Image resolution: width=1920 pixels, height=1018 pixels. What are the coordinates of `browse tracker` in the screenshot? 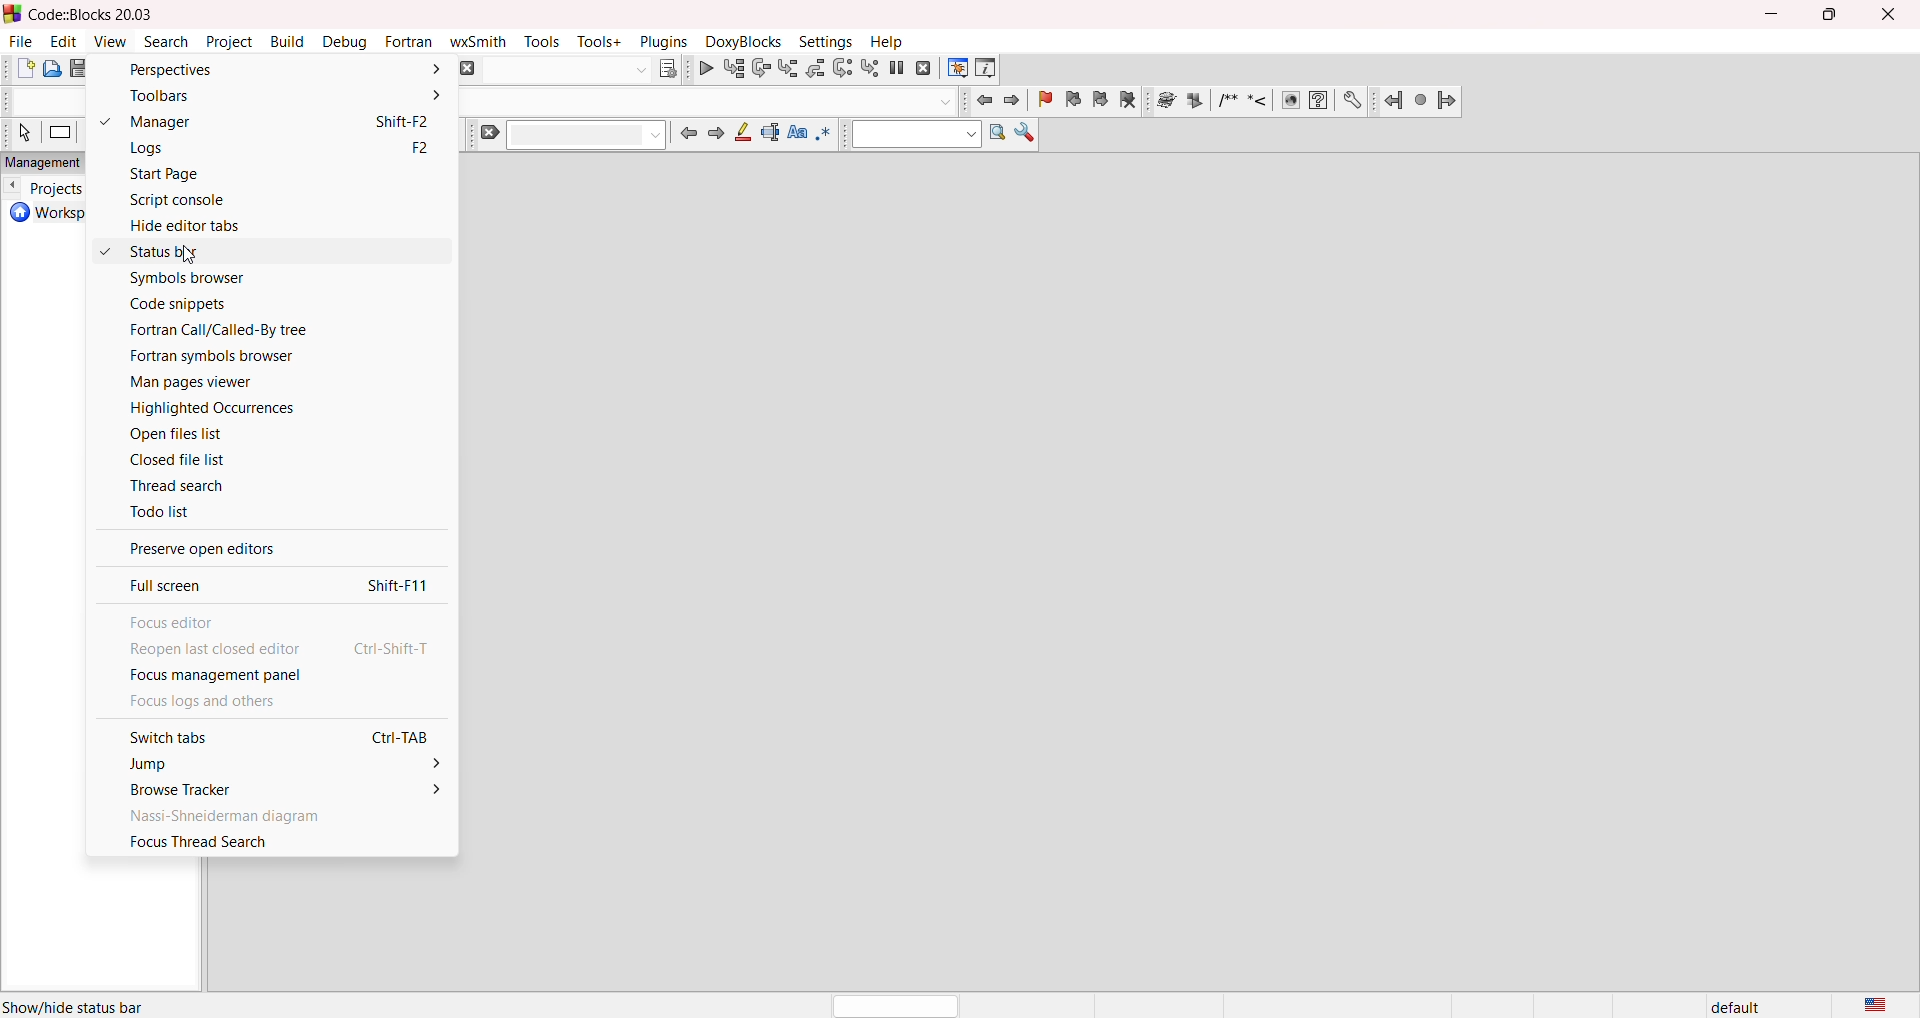 It's located at (270, 789).